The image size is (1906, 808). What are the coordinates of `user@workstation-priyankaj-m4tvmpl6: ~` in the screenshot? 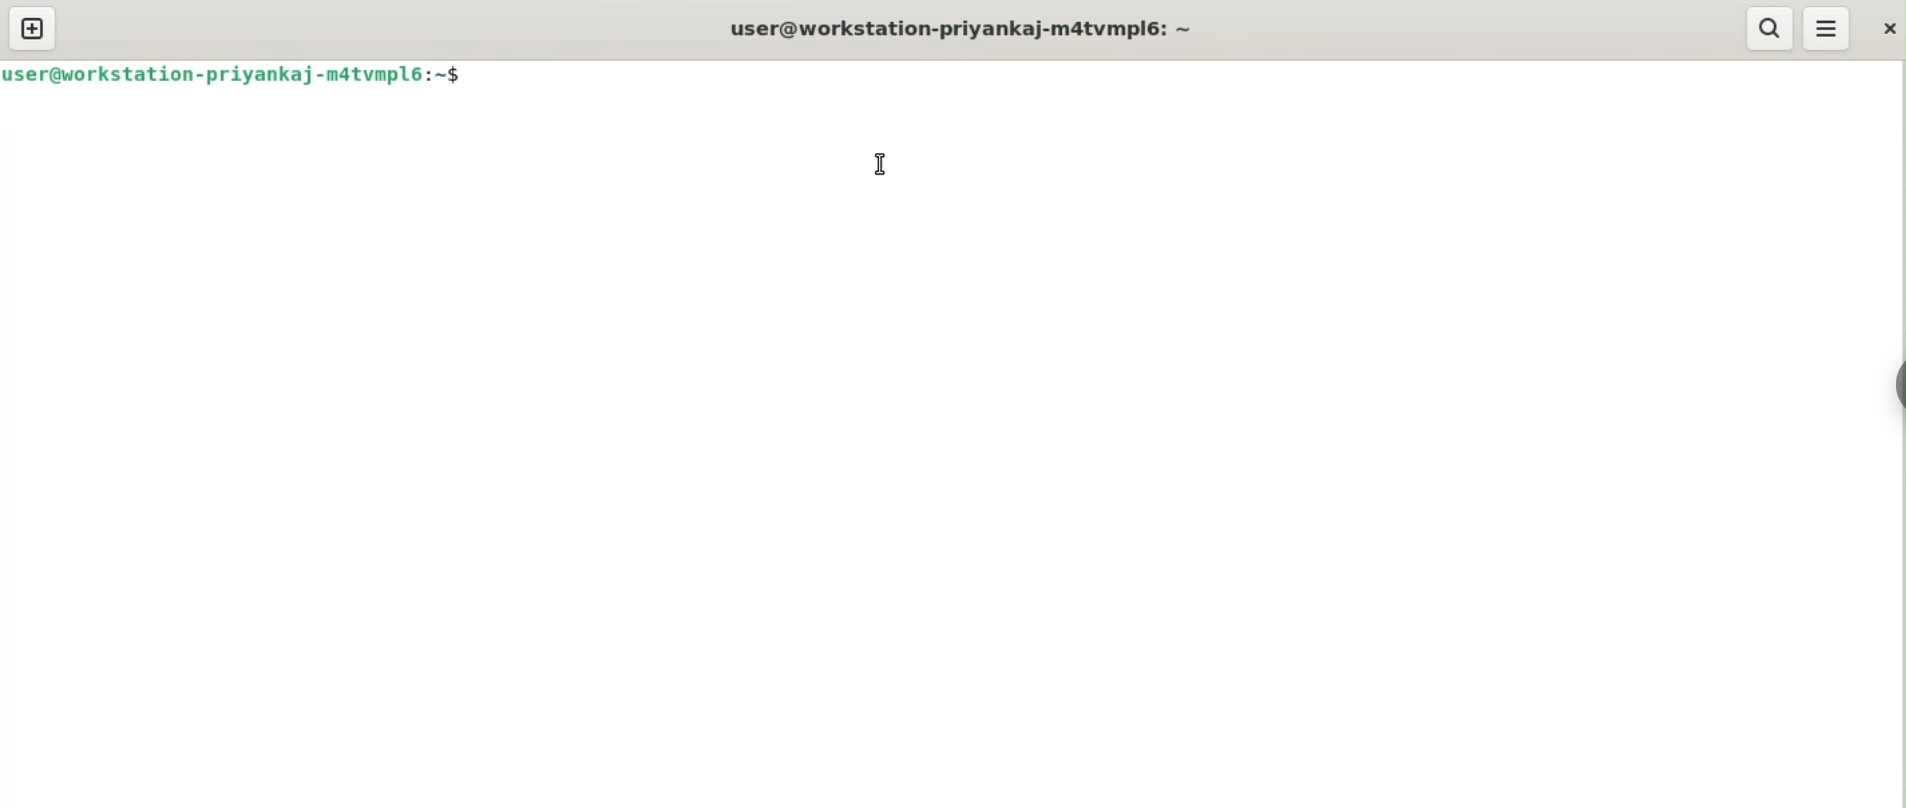 It's located at (961, 31).